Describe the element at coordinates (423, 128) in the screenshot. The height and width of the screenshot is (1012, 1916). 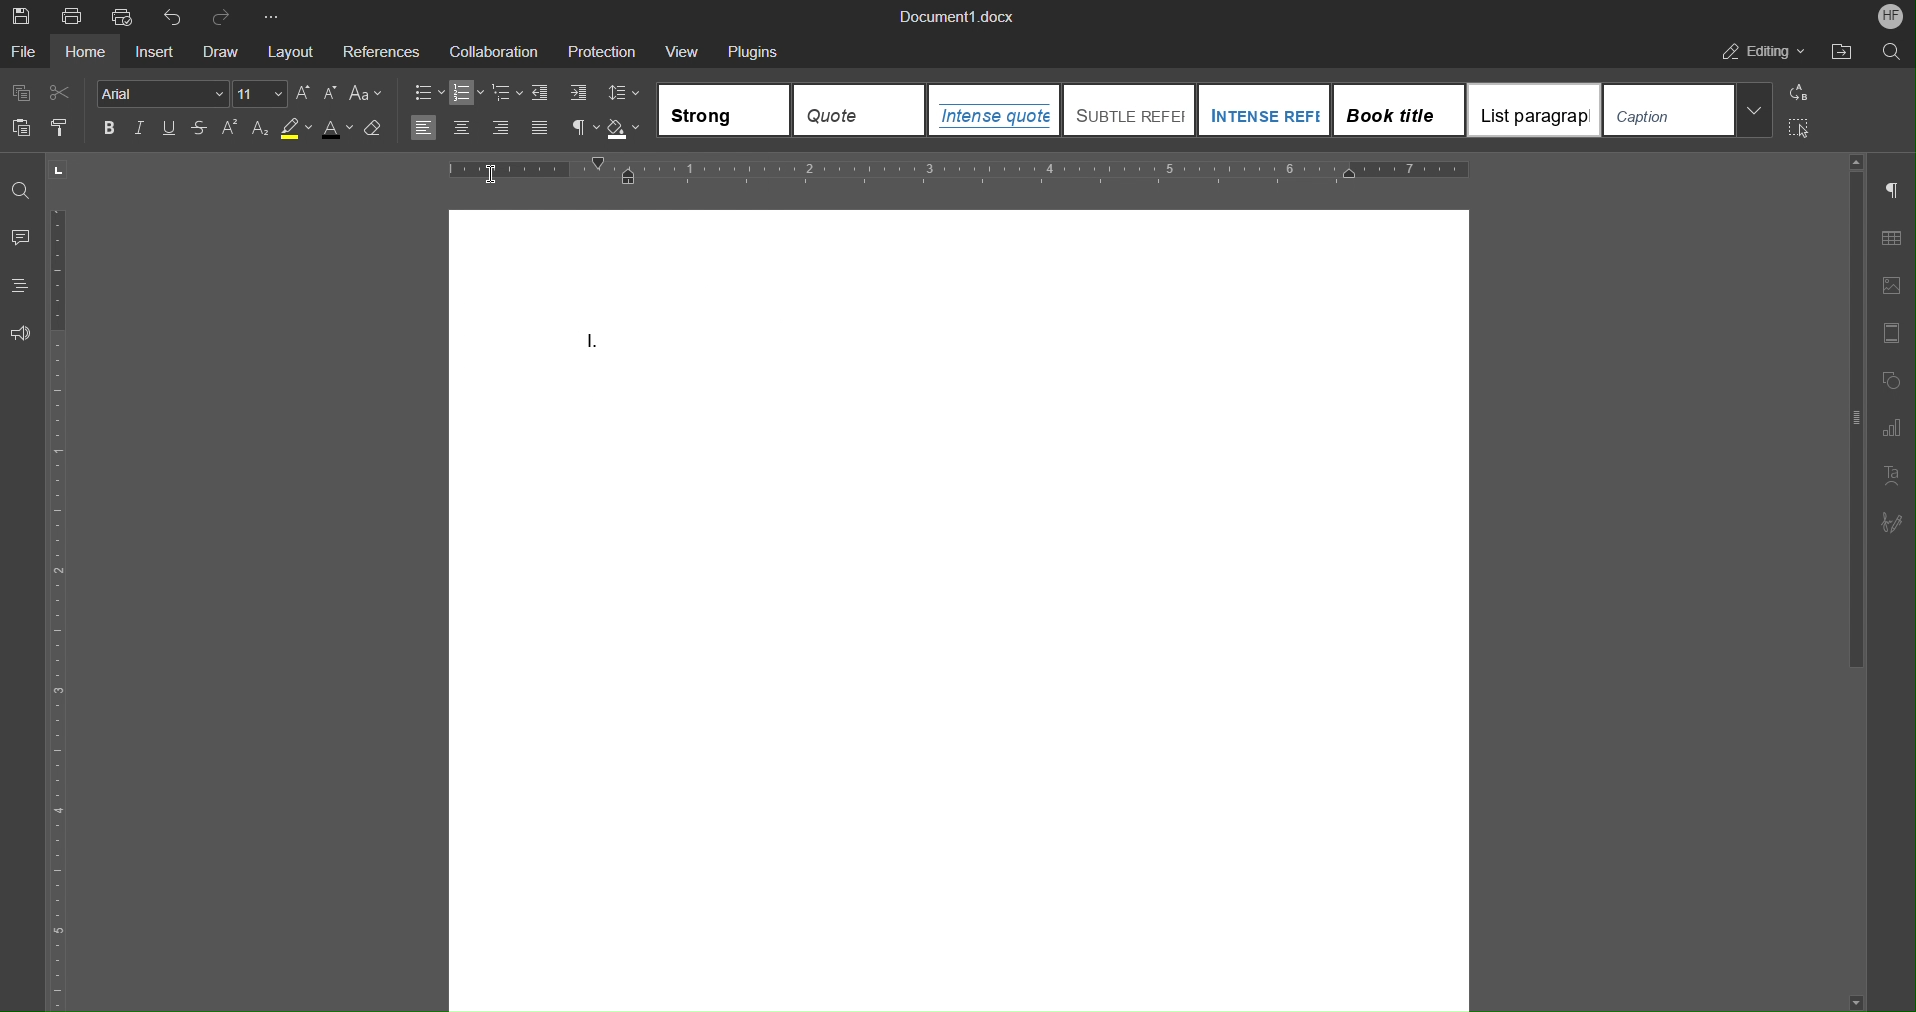
I see `Left Align` at that location.